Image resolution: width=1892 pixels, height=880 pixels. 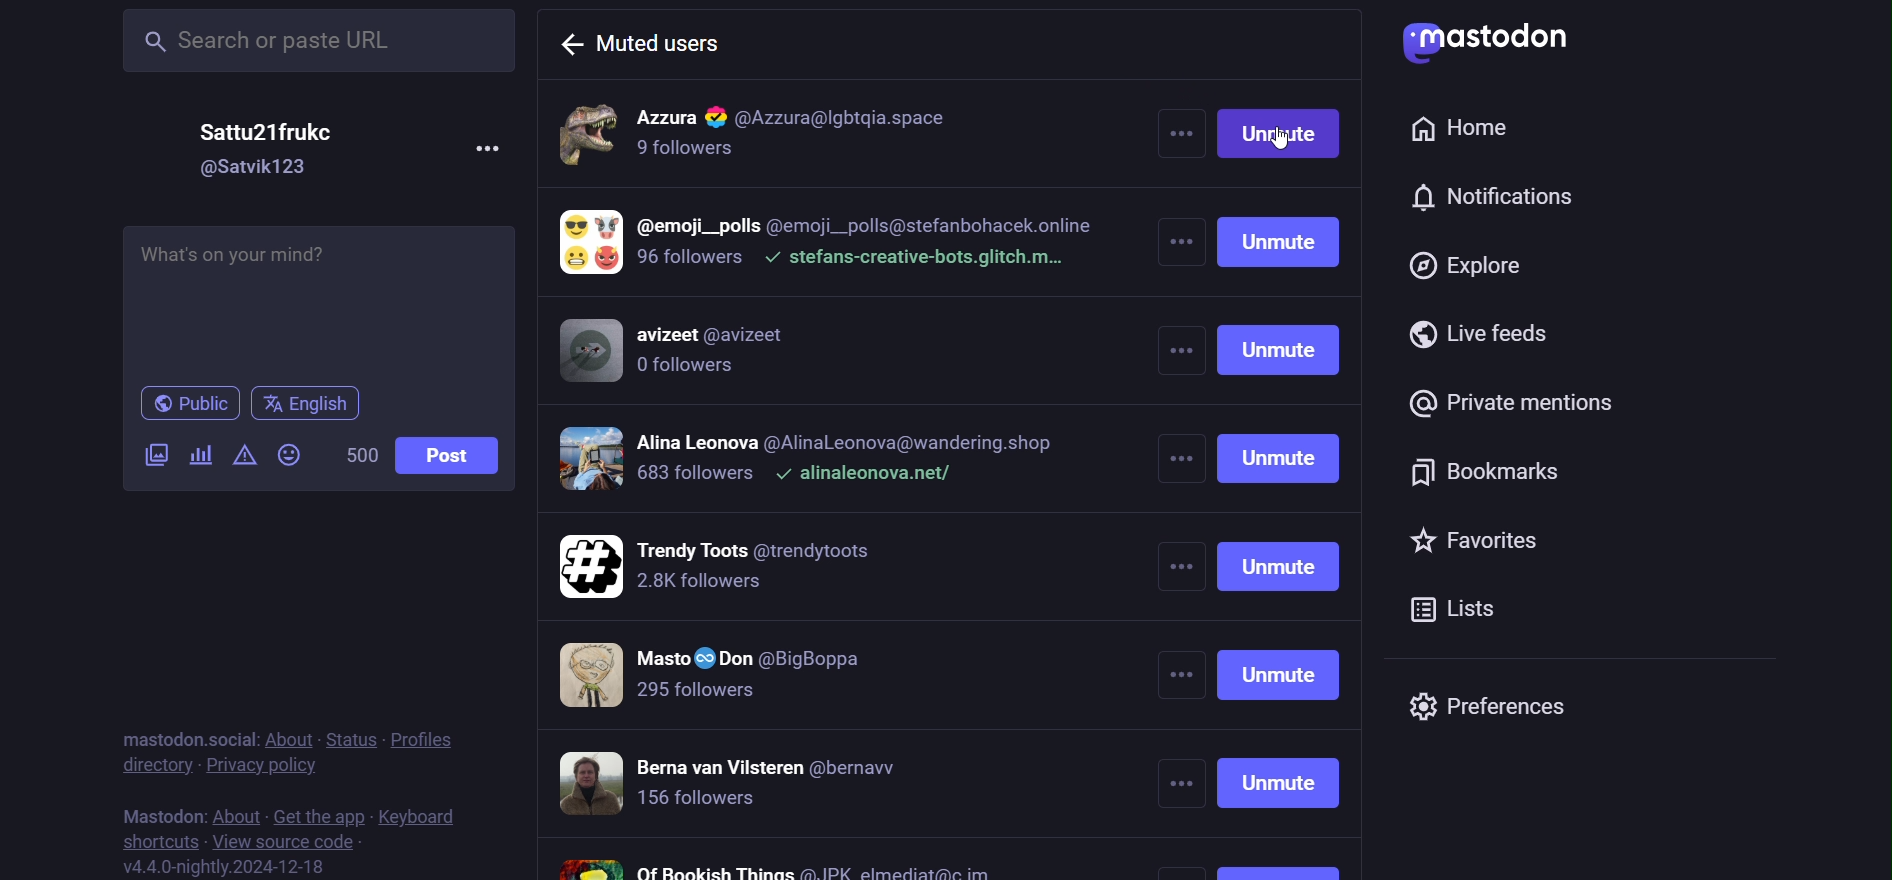 I want to click on notification, so click(x=1492, y=201).